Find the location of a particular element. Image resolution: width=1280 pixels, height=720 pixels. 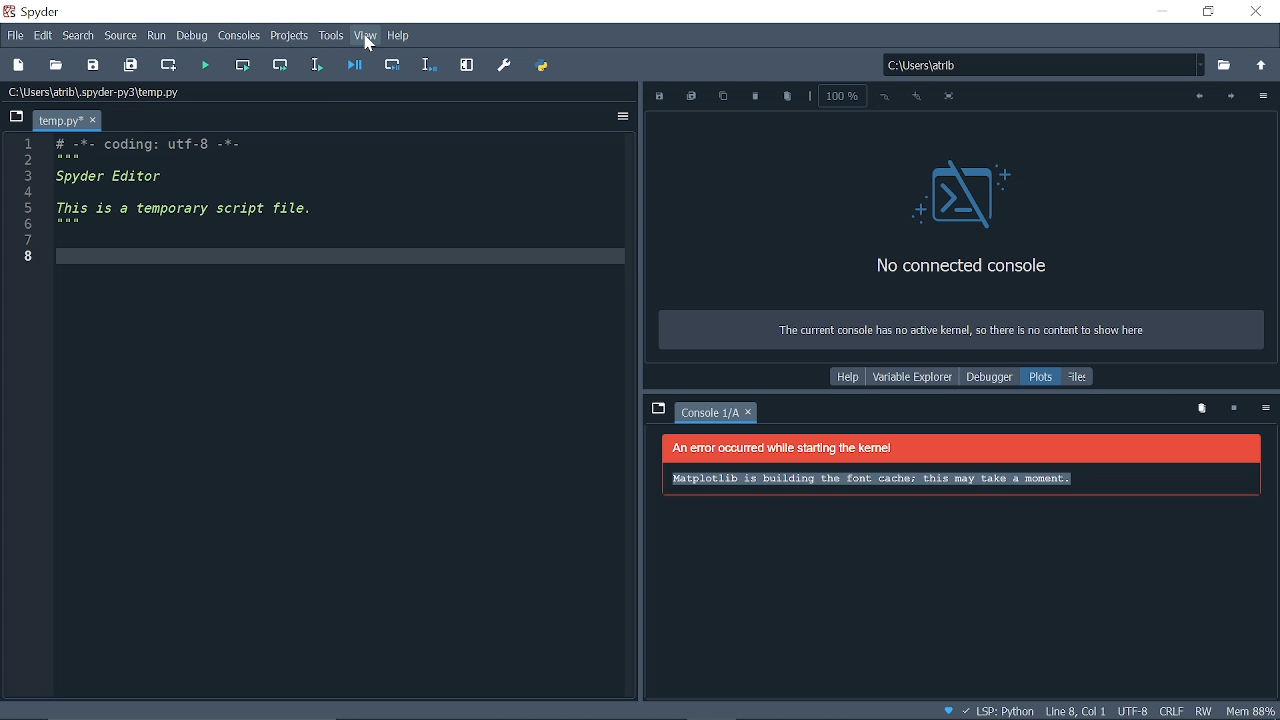

Files is located at coordinates (1079, 376).